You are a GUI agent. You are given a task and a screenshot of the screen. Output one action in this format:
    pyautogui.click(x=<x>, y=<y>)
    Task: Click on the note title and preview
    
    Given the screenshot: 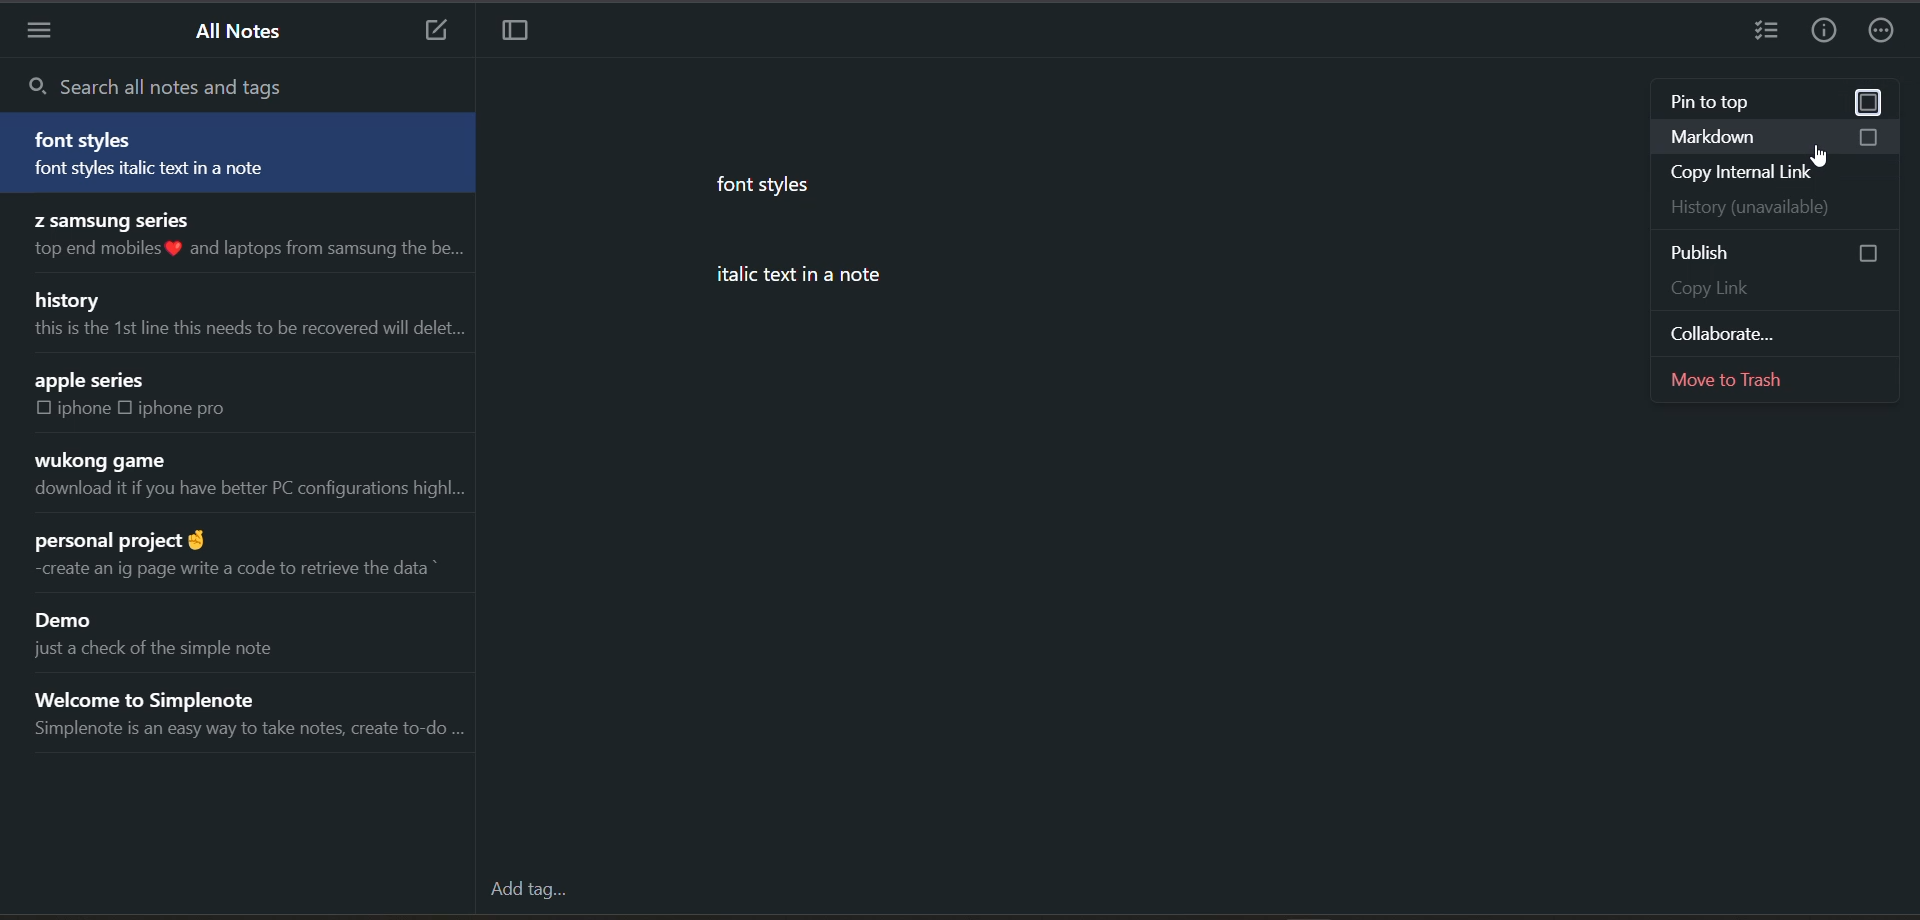 What is the action you would take?
    pyautogui.click(x=167, y=401)
    